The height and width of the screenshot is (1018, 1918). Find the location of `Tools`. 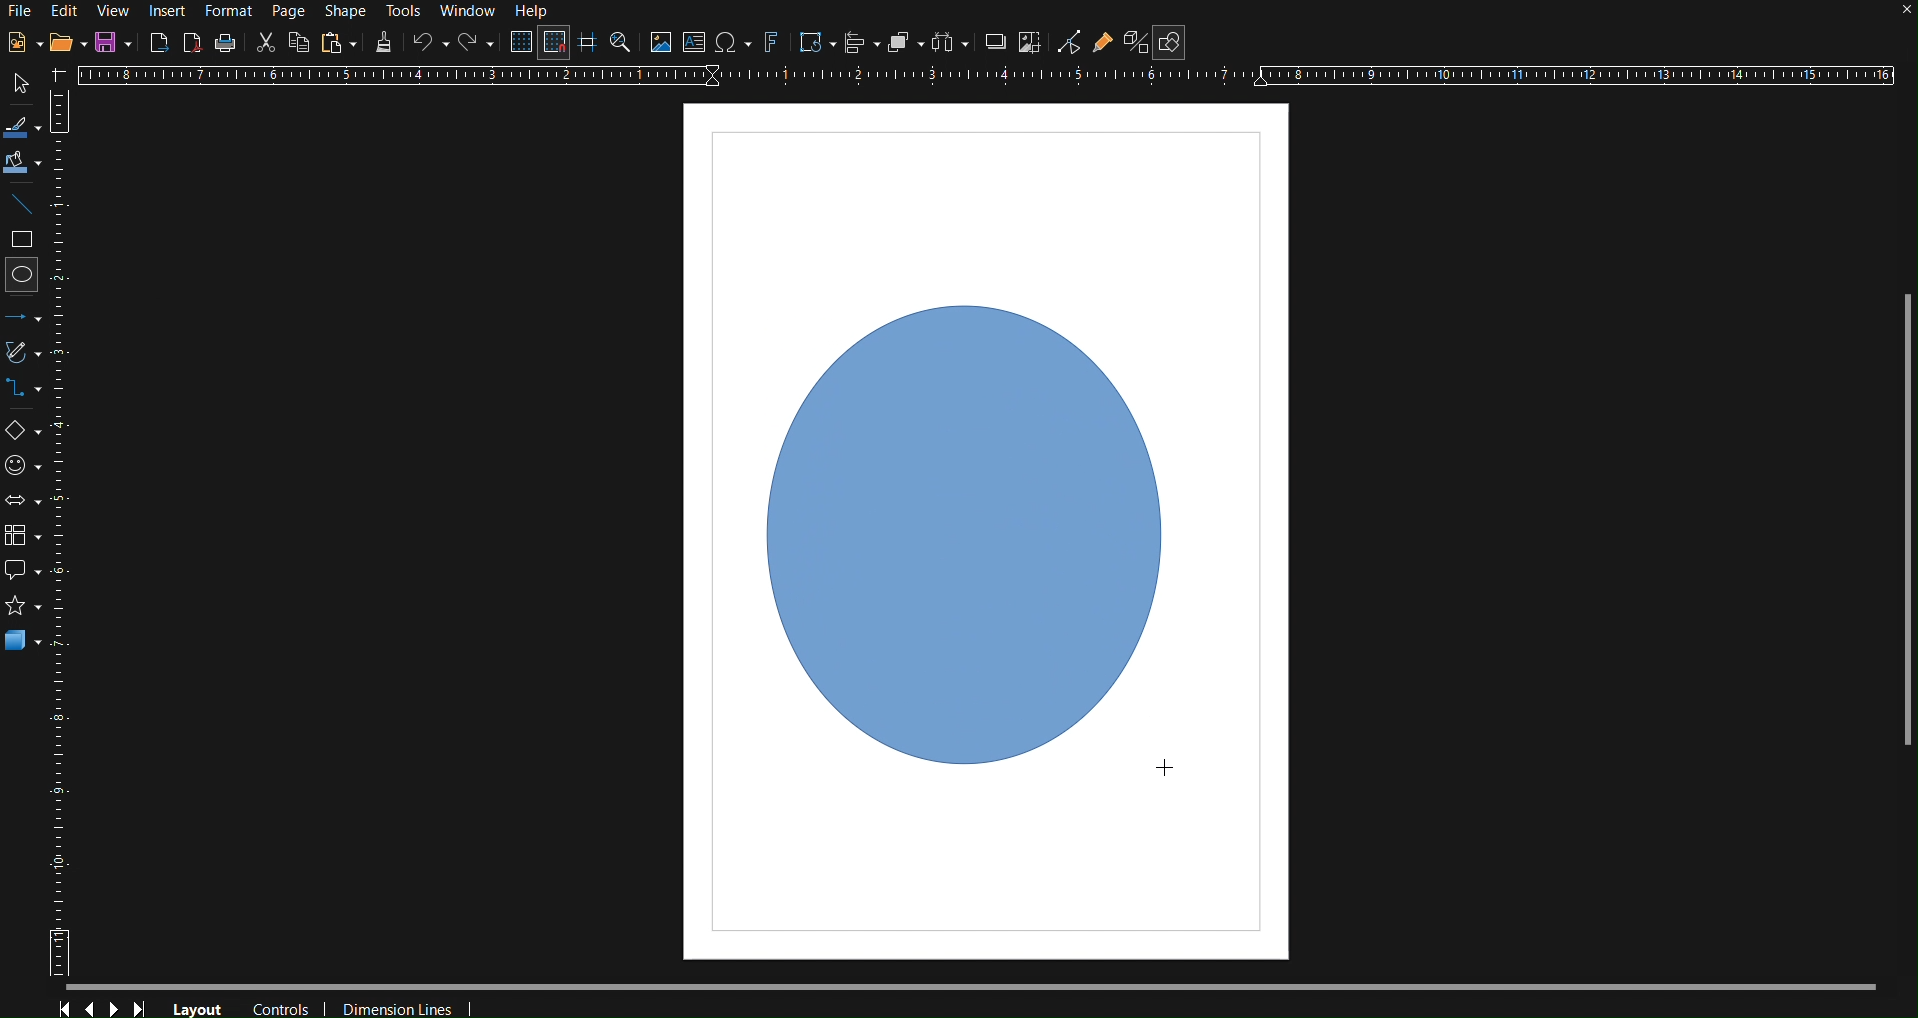

Tools is located at coordinates (405, 12).